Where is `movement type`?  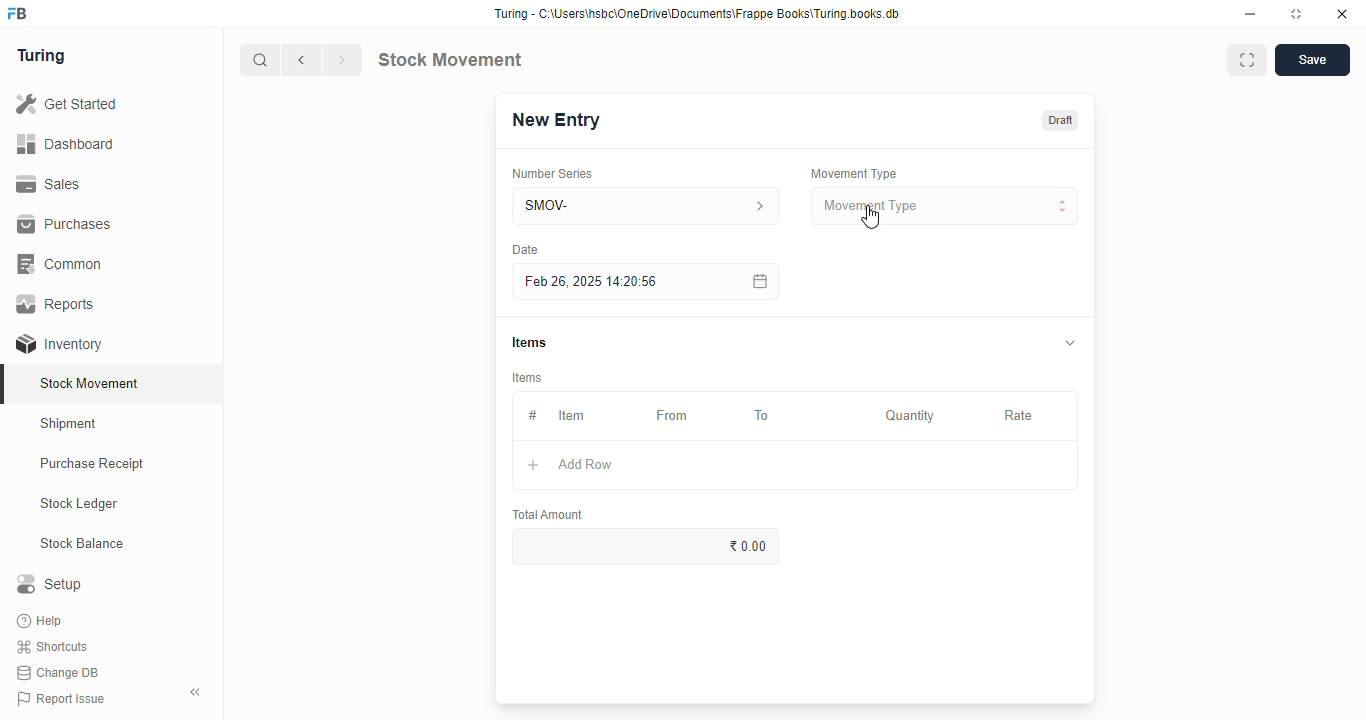 movement type is located at coordinates (853, 173).